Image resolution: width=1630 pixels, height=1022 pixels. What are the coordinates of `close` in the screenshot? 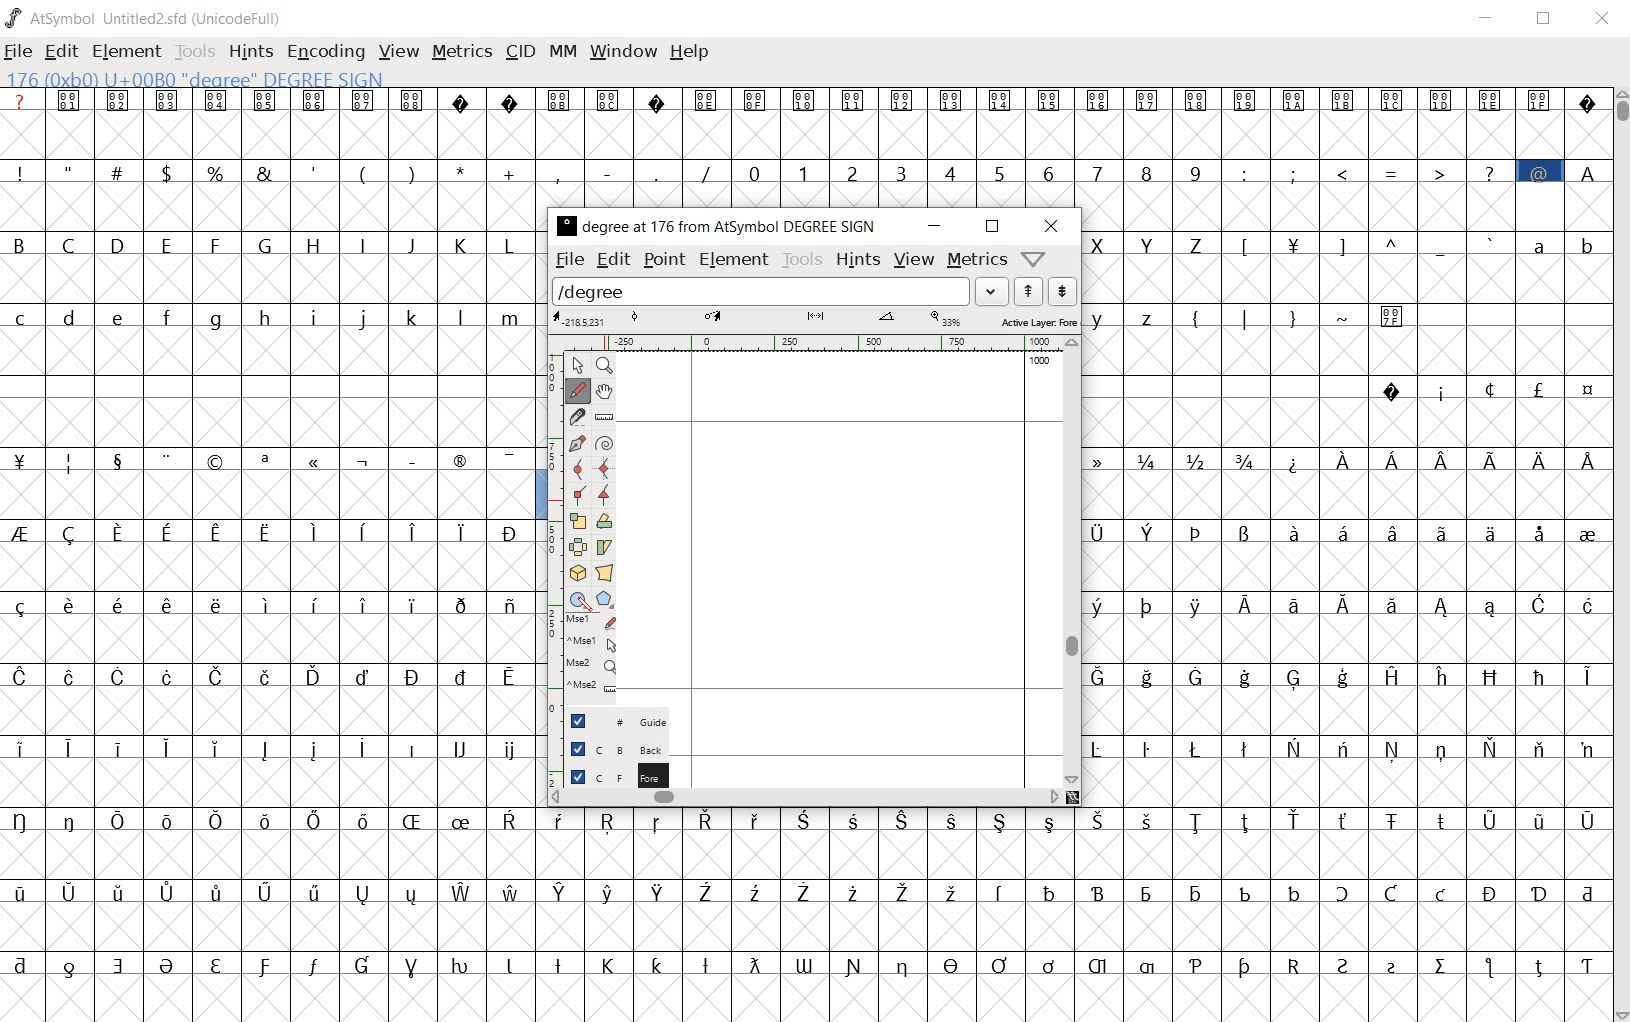 It's located at (1603, 20).